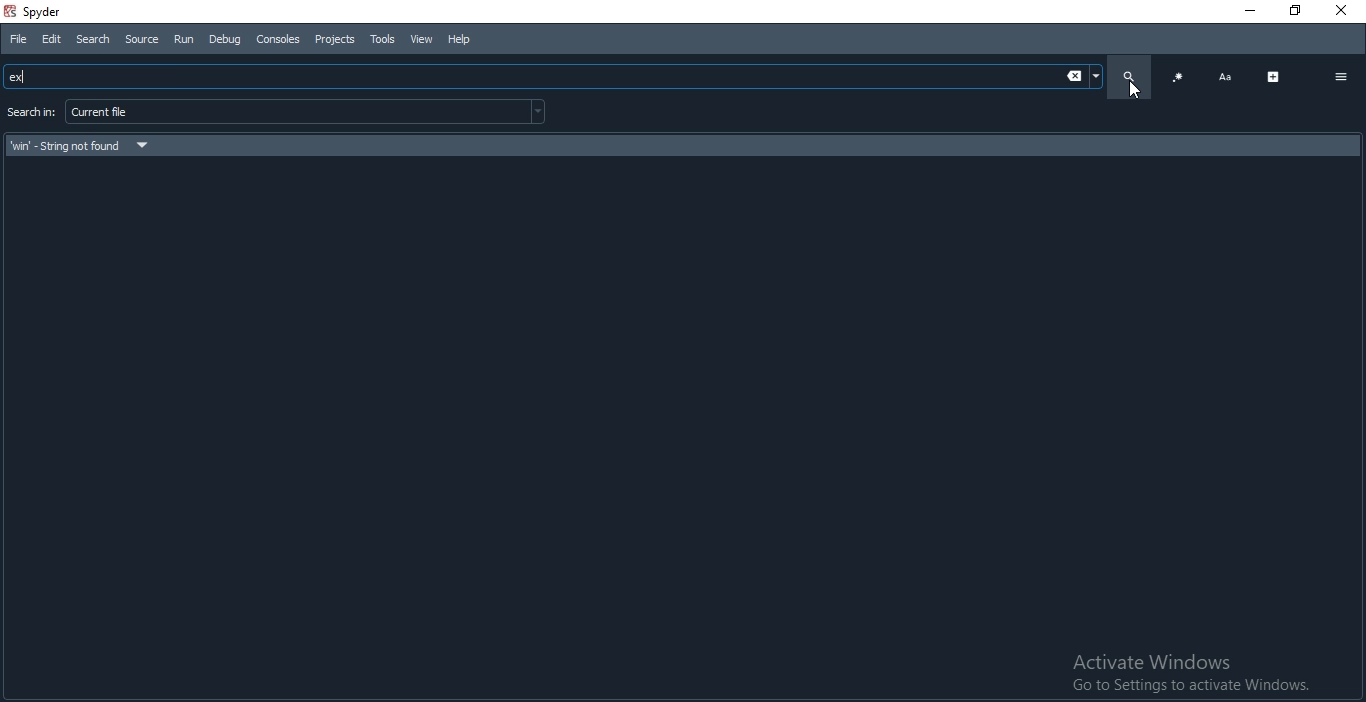  What do you see at coordinates (222, 39) in the screenshot?
I see `Debug` at bounding box center [222, 39].